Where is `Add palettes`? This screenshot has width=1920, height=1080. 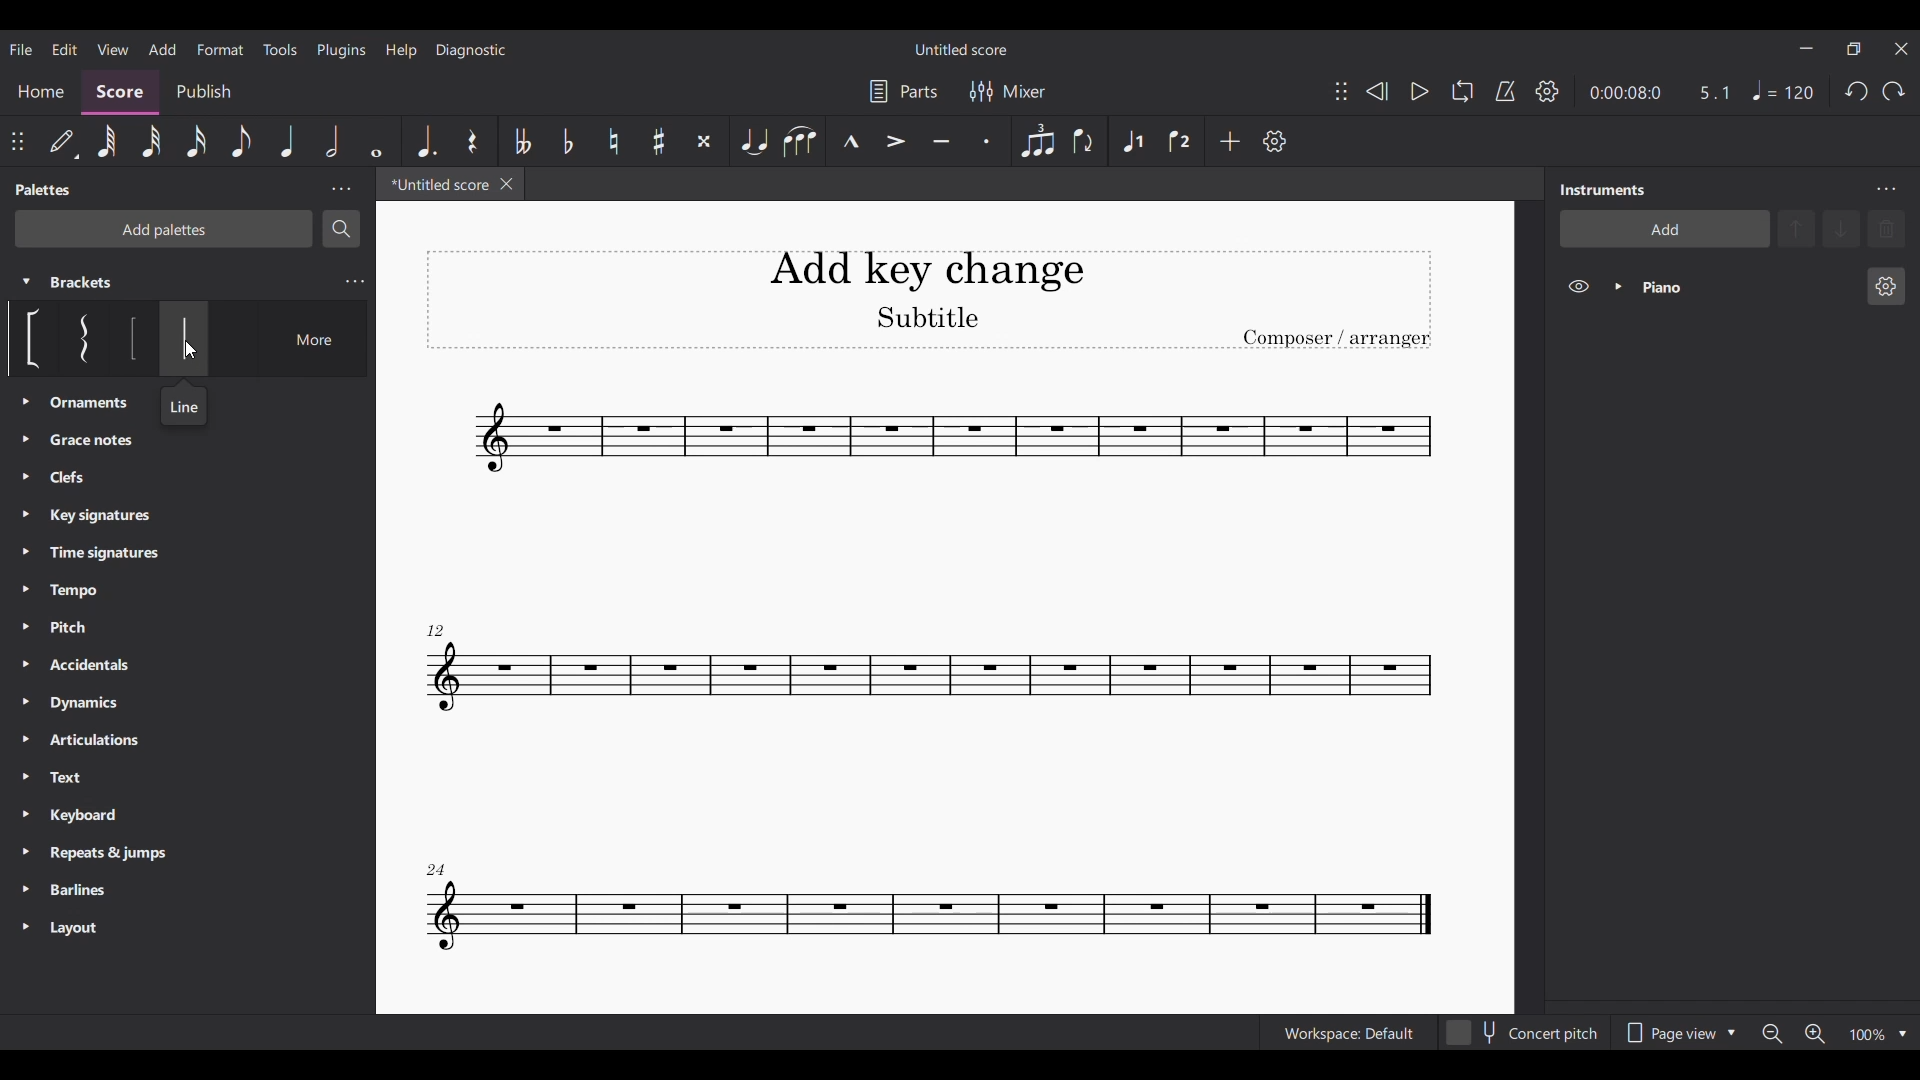 Add palettes is located at coordinates (164, 229).